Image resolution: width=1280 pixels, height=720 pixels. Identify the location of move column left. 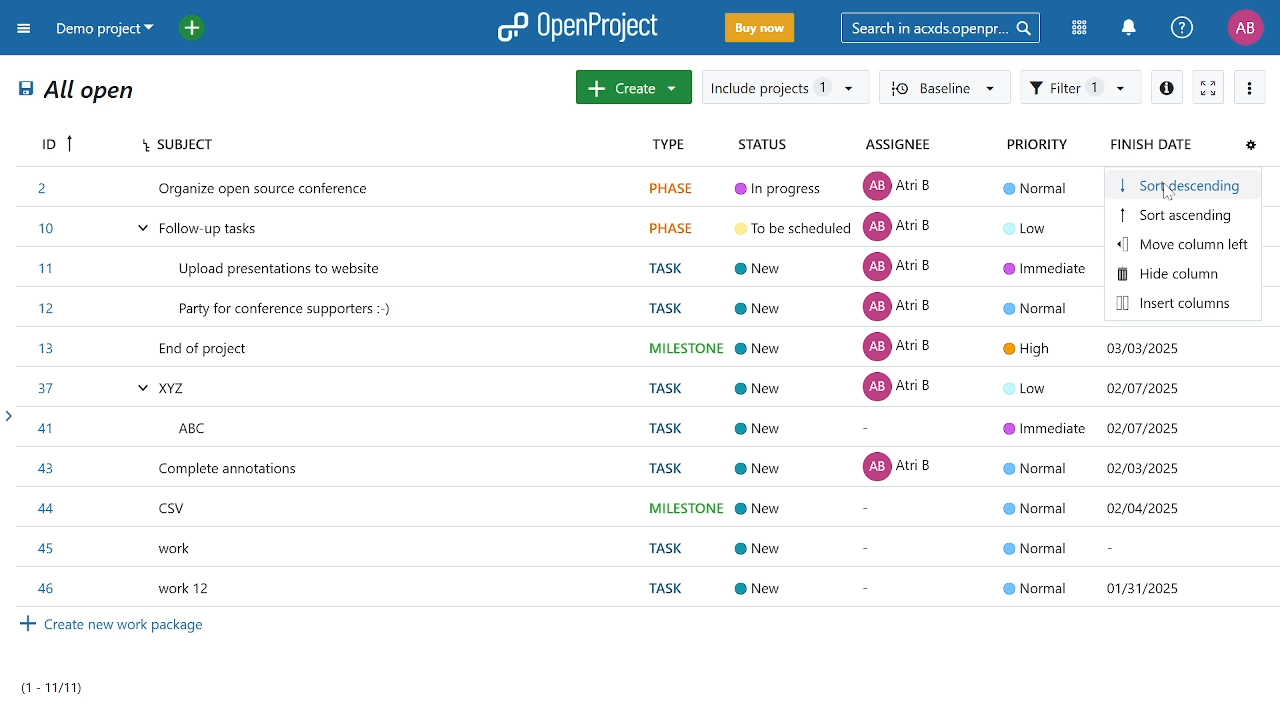
(1182, 248).